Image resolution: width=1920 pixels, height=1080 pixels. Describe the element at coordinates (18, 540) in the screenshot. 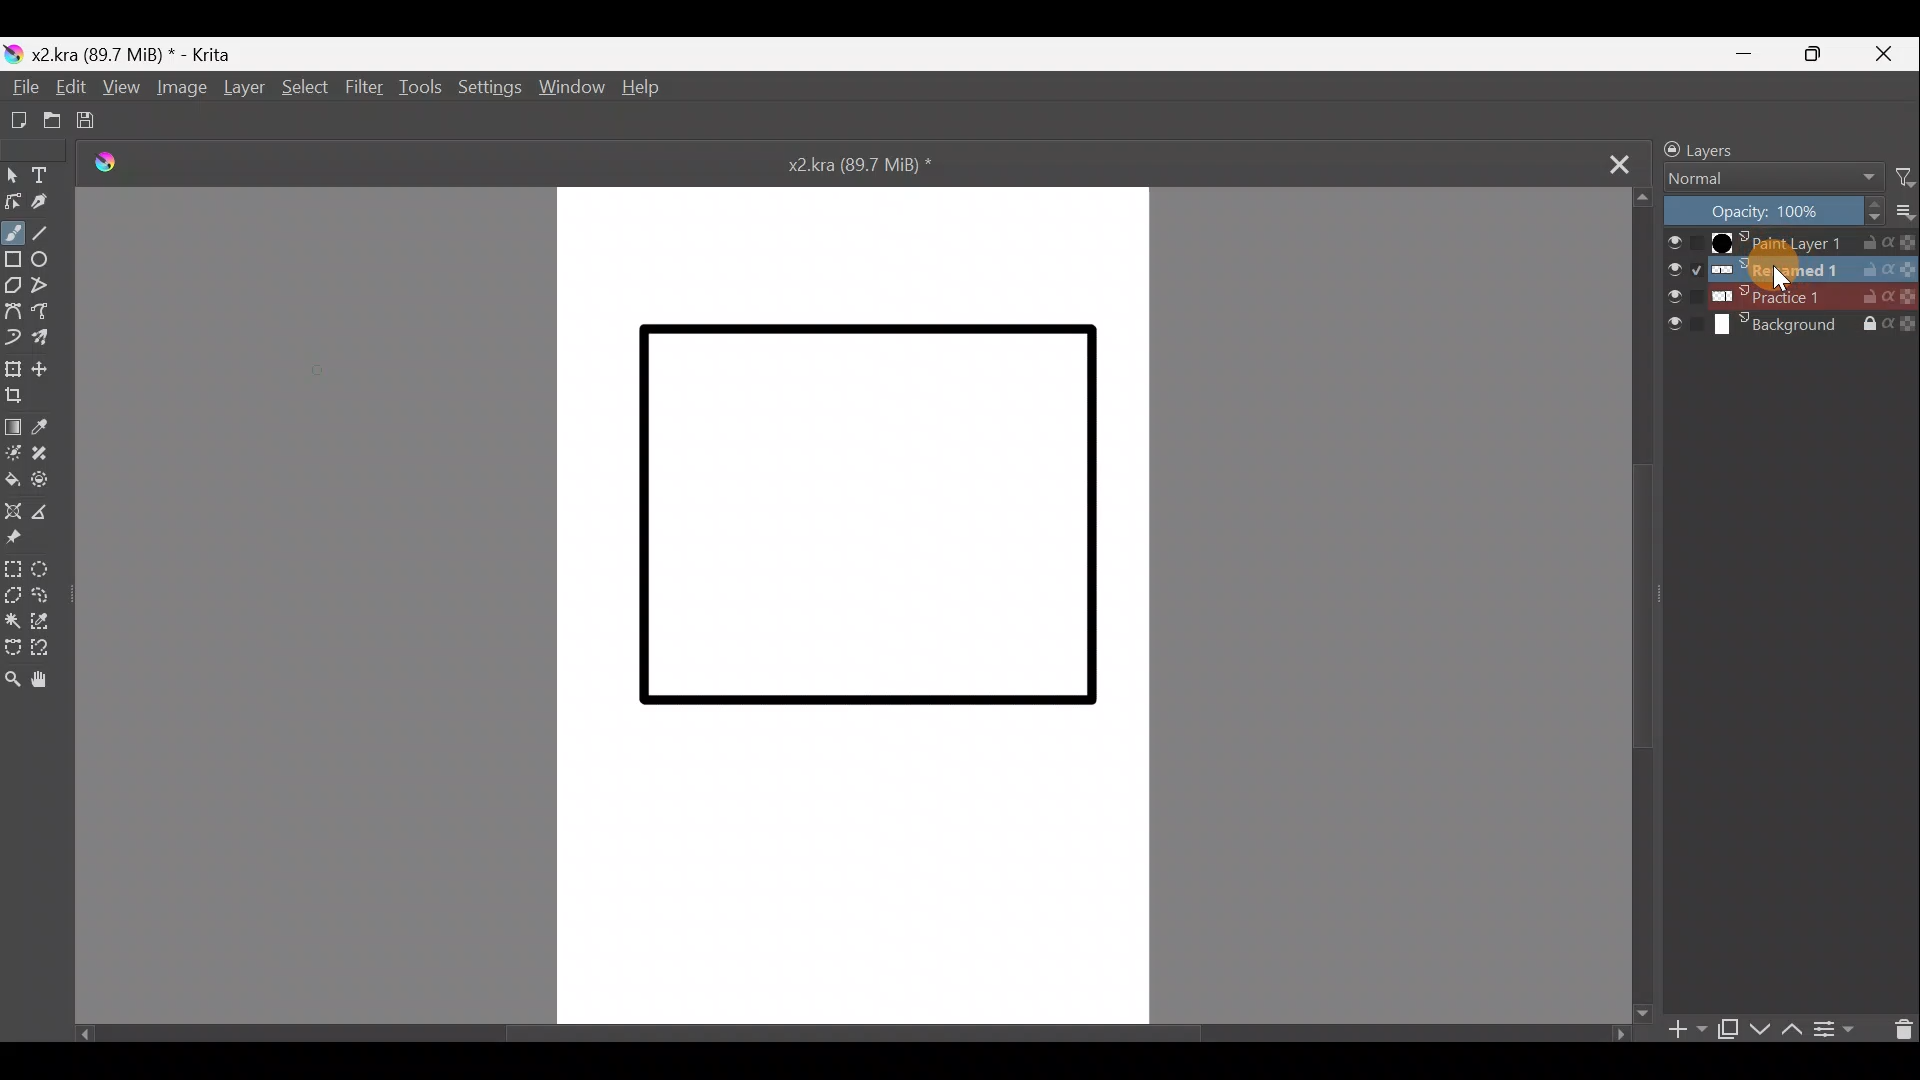

I see `Reference images tool` at that location.